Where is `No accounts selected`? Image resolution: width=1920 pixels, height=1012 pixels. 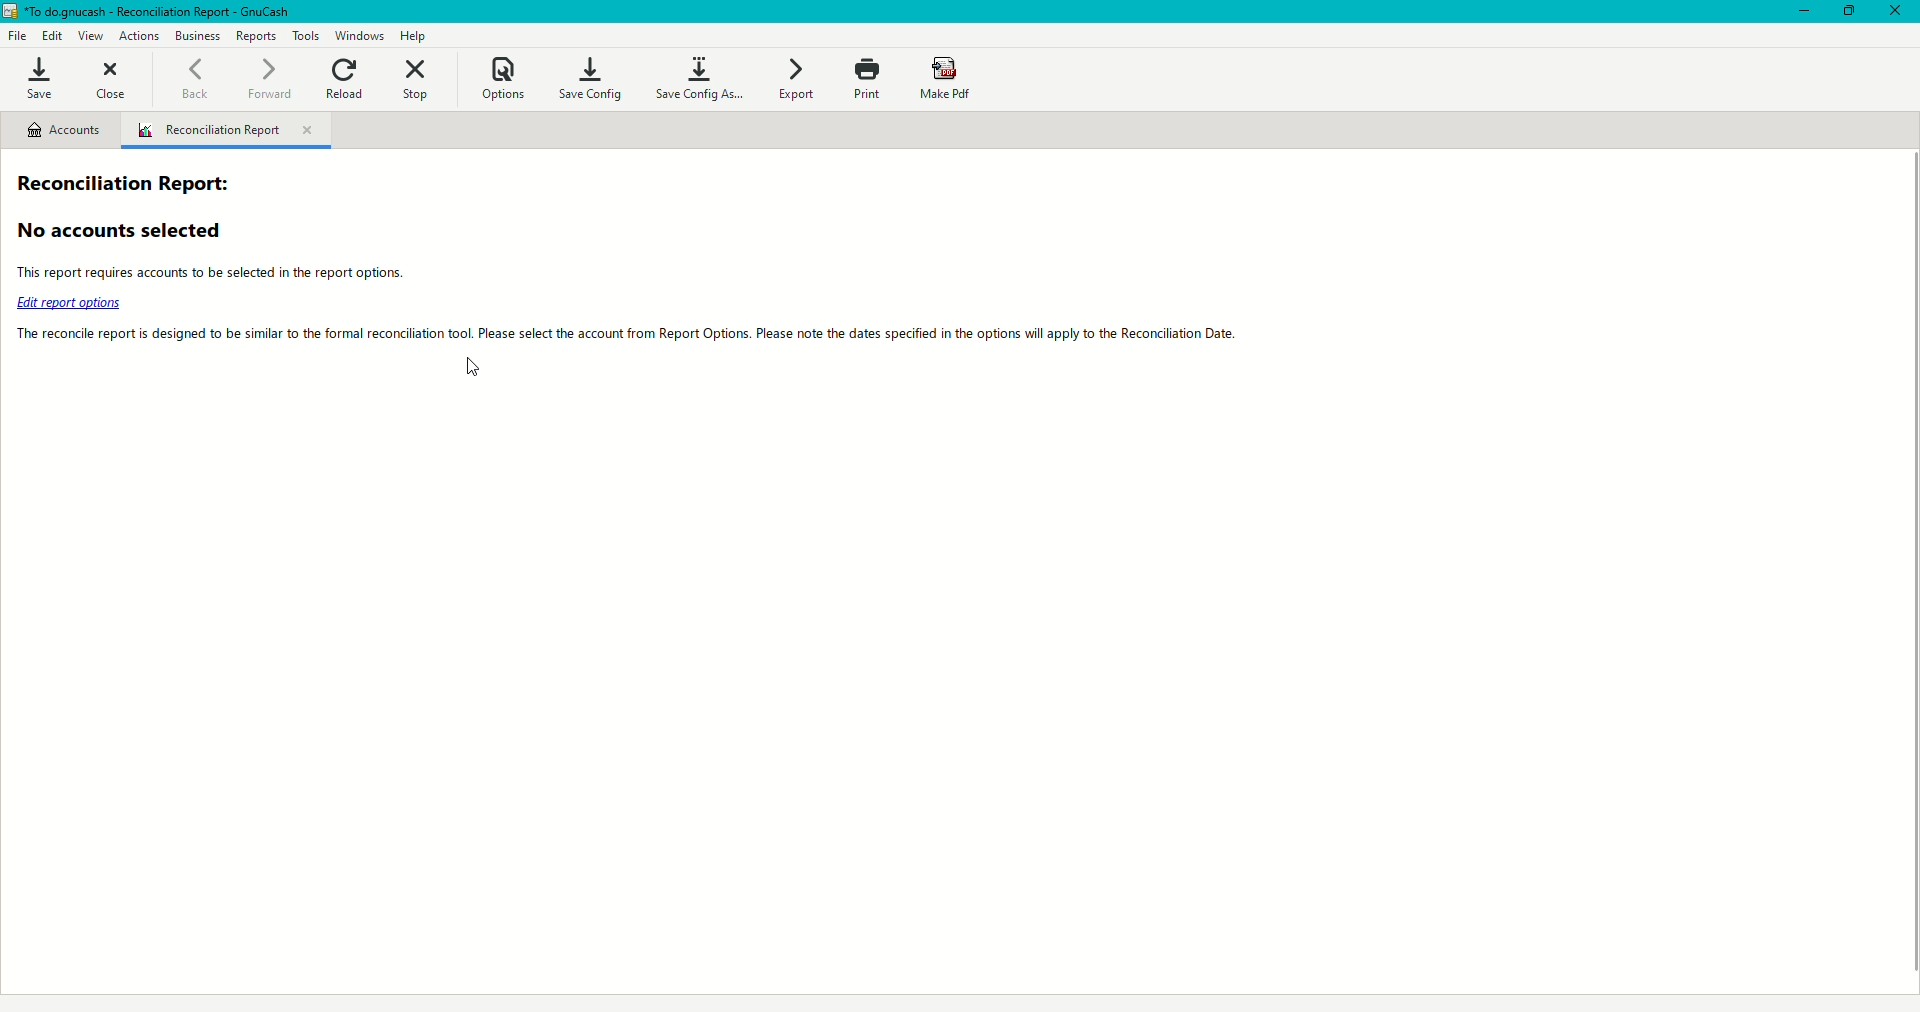
No accounts selected is located at coordinates (129, 233).